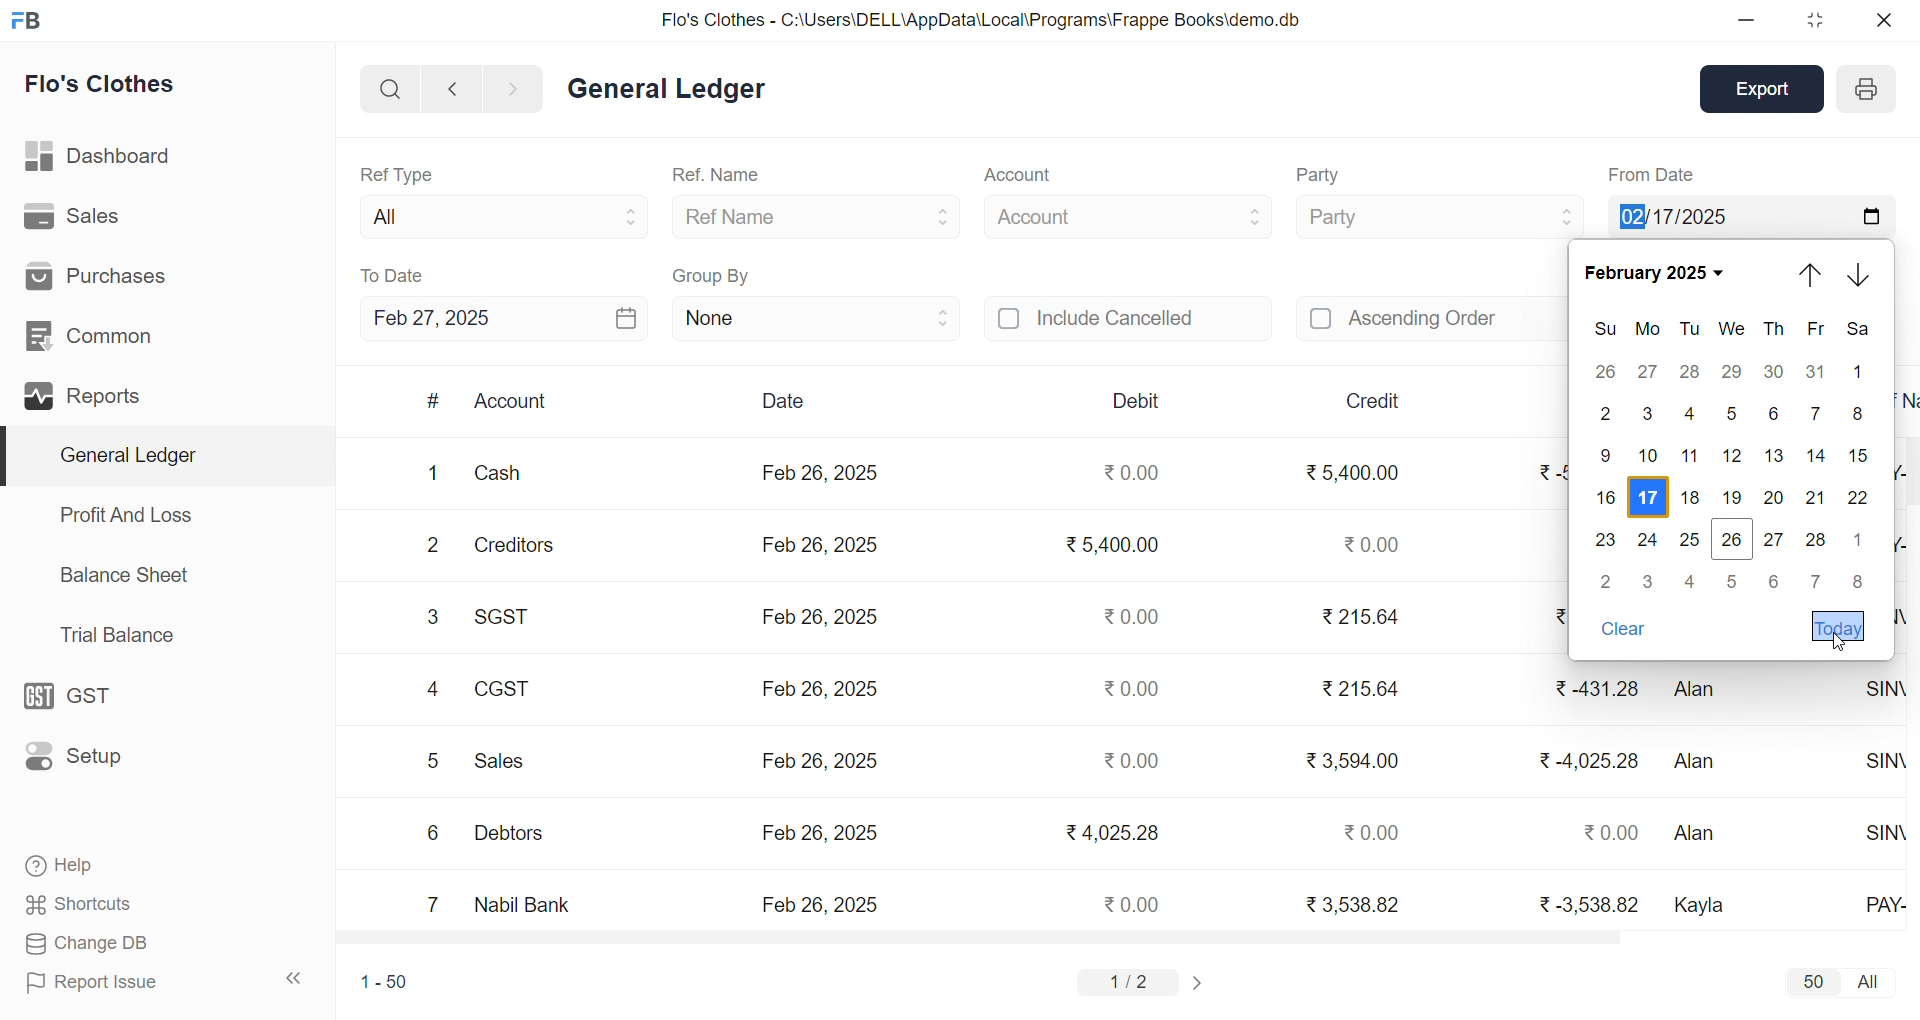 Image resolution: width=1920 pixels, height=1020 pixels. What do you see at coordinates (818, 216) in the screenshot?
I see `Ref Name` at bounding box center [818, 216].